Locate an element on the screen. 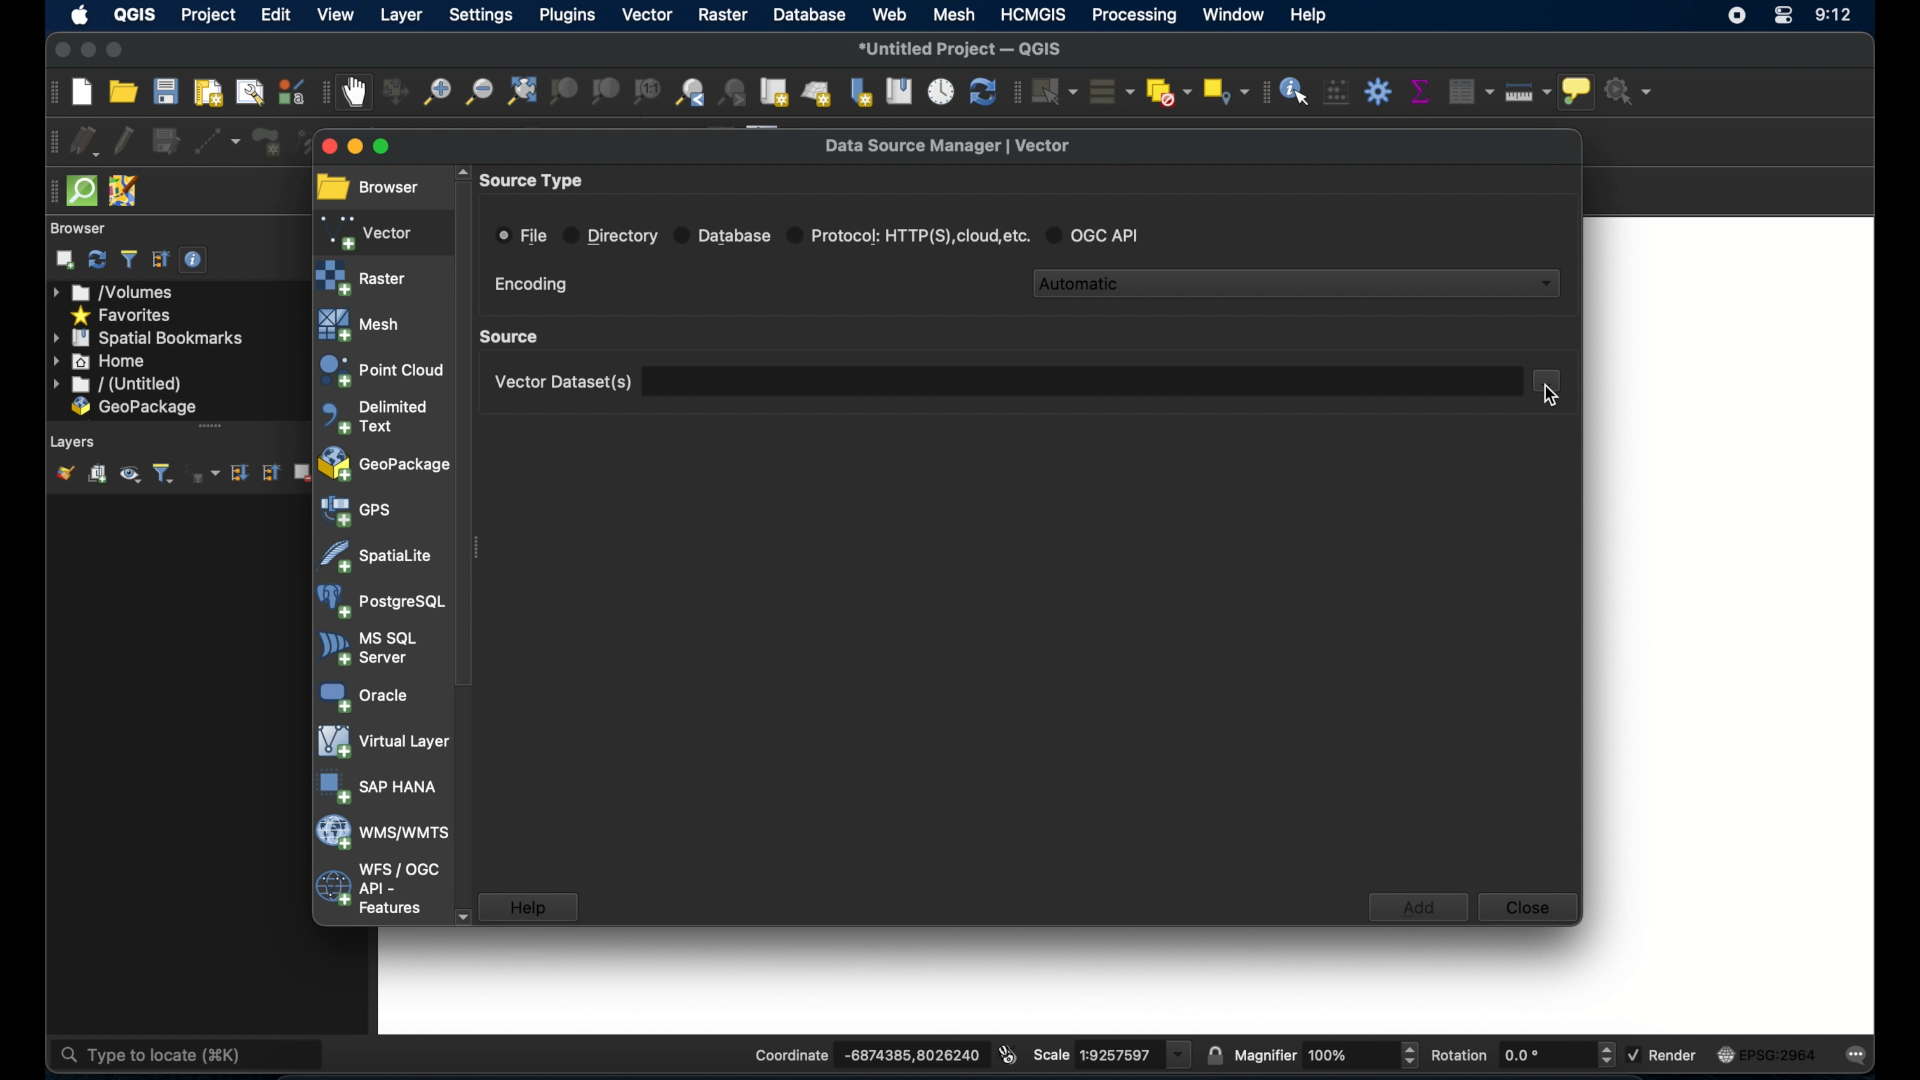 The image size is (1920, 1080). scroll up arrow is located at coordinates (459, 169).